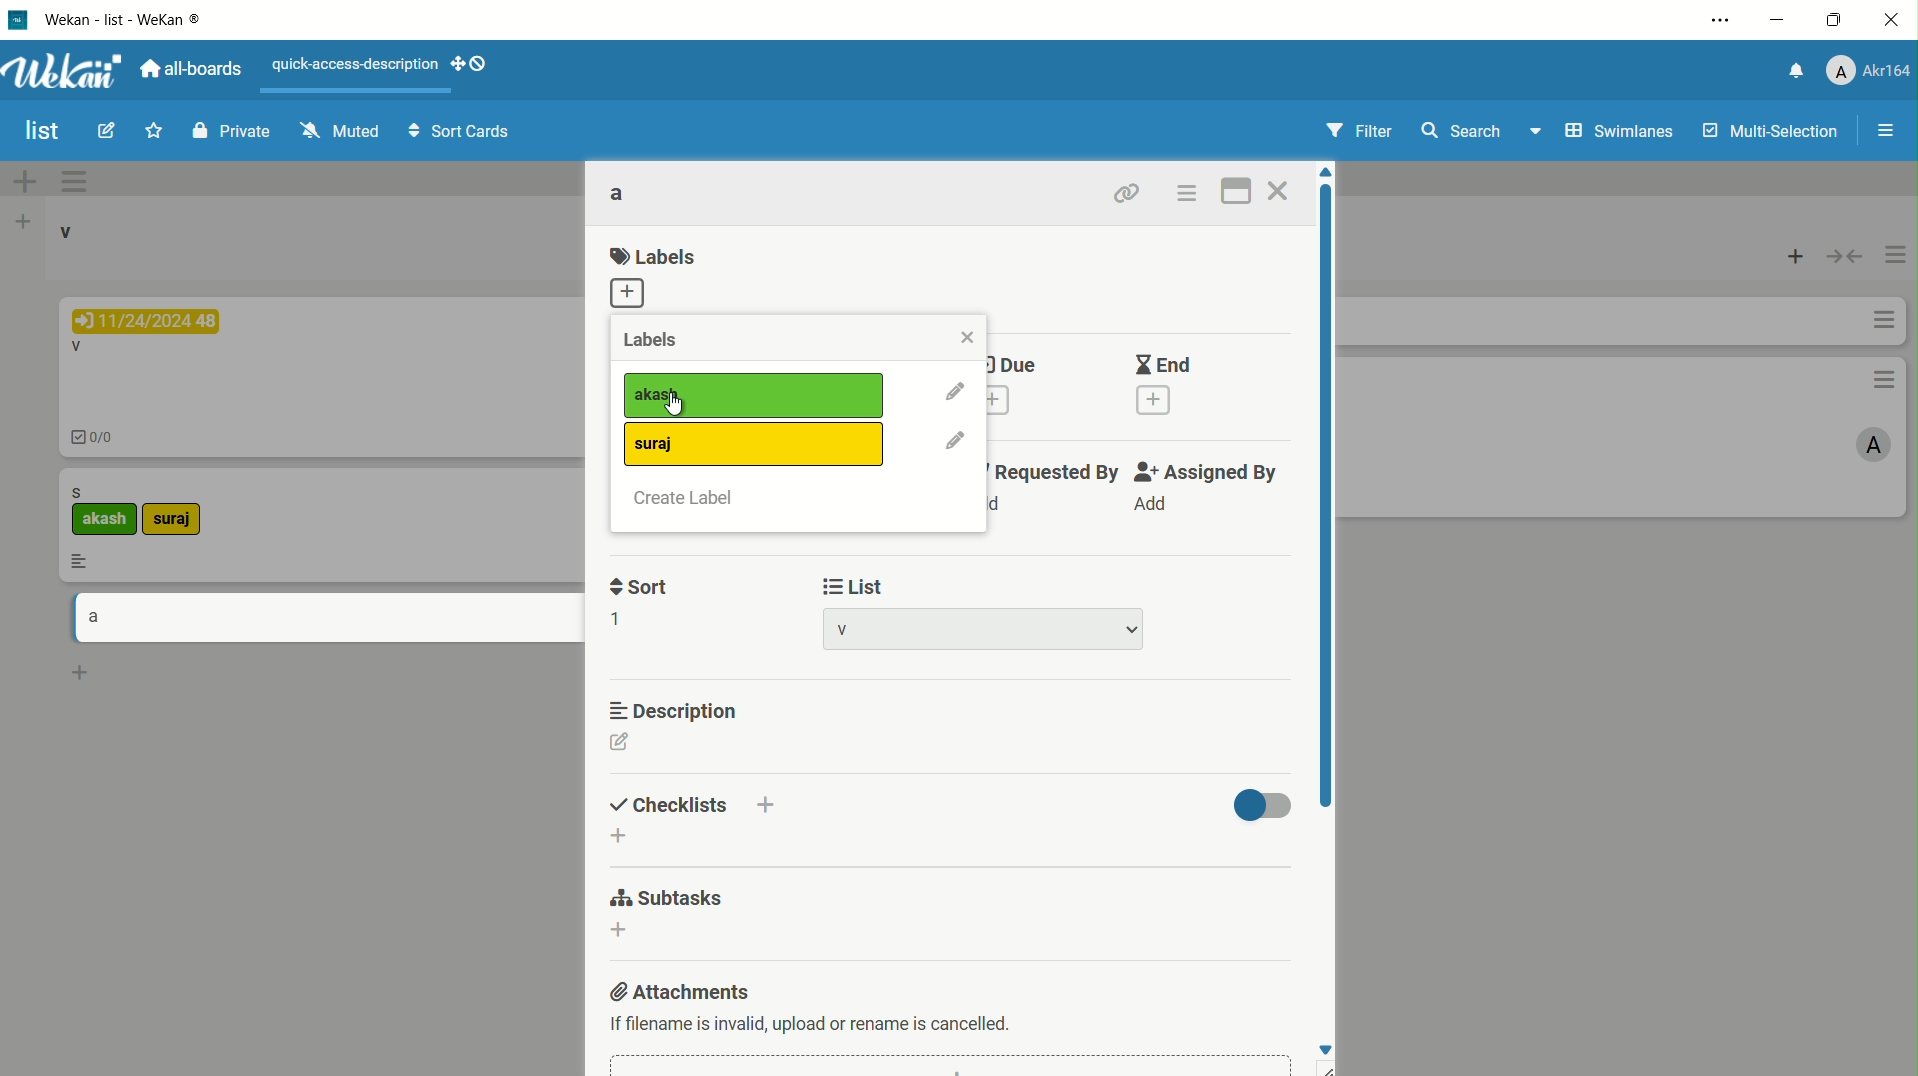  What do you see at coordinates (958, 390) in the screenshot?
I see `edit` at bounding box center [958, 390].